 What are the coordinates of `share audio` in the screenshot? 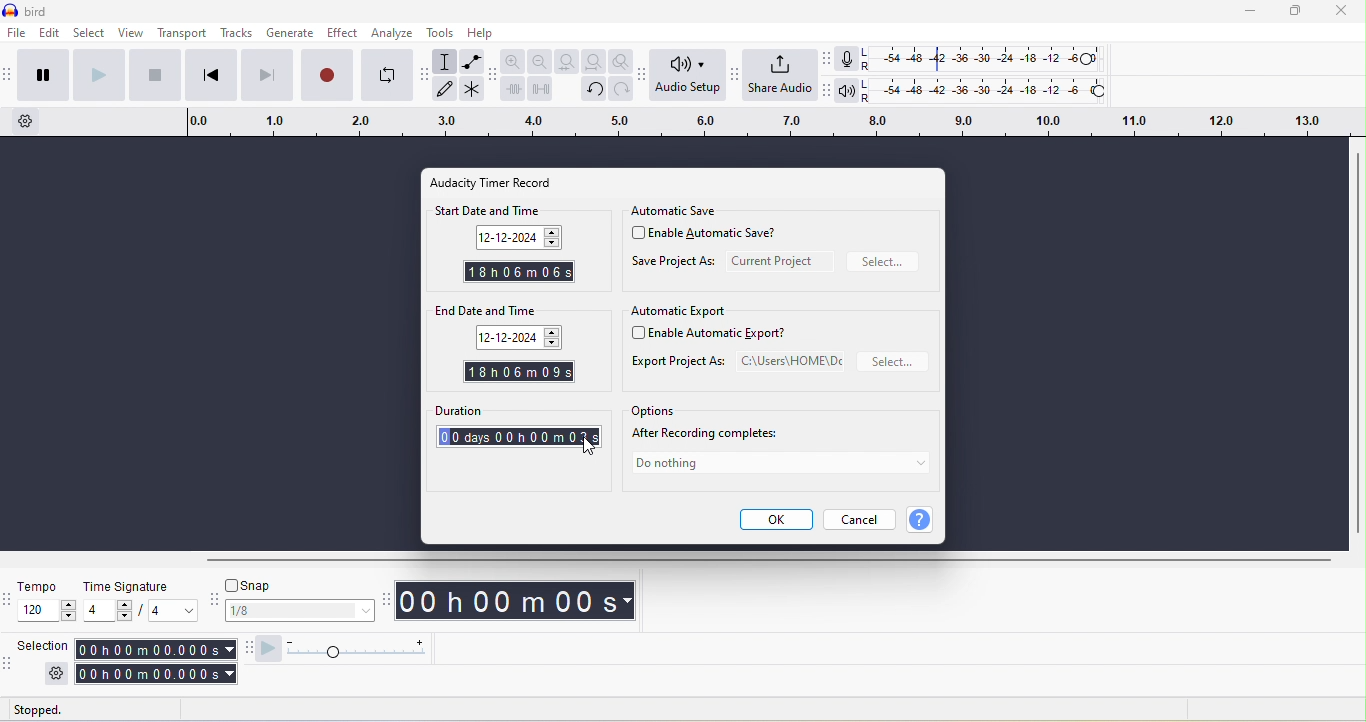 It's located at (780, 76).